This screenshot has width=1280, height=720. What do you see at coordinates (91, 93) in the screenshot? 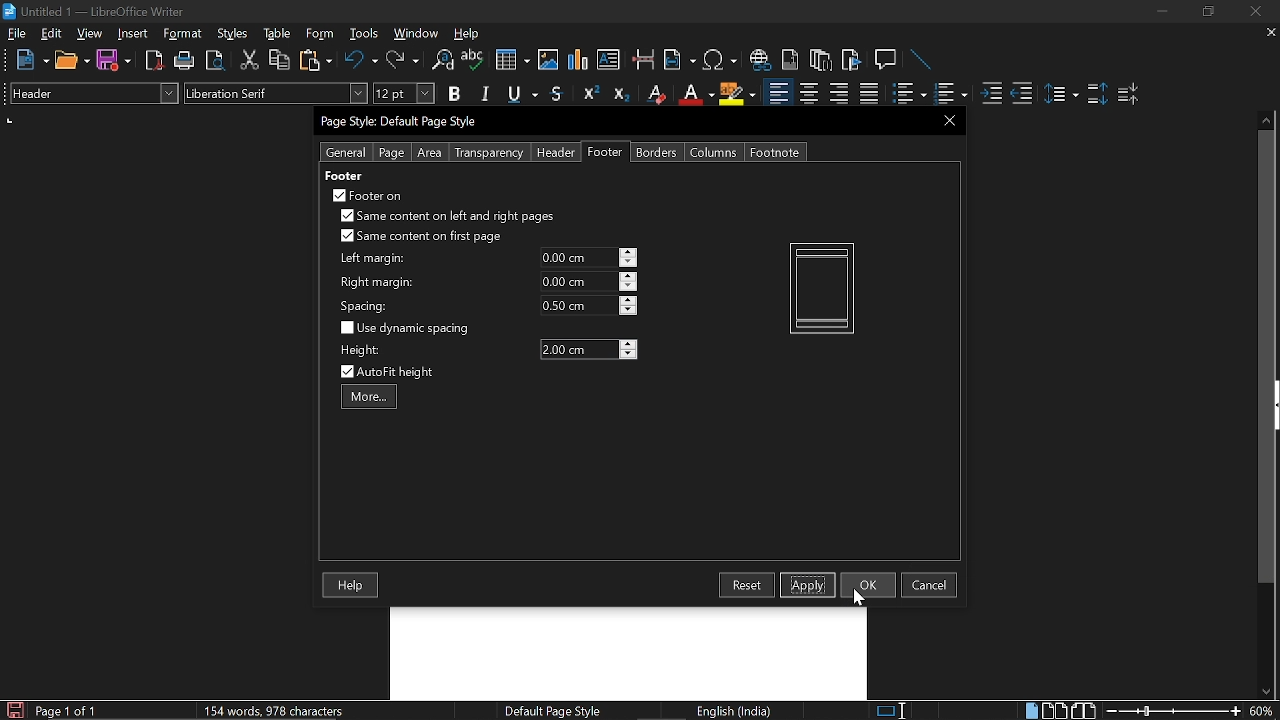
I see `Paragraph style` at bounding box center [91, 93].